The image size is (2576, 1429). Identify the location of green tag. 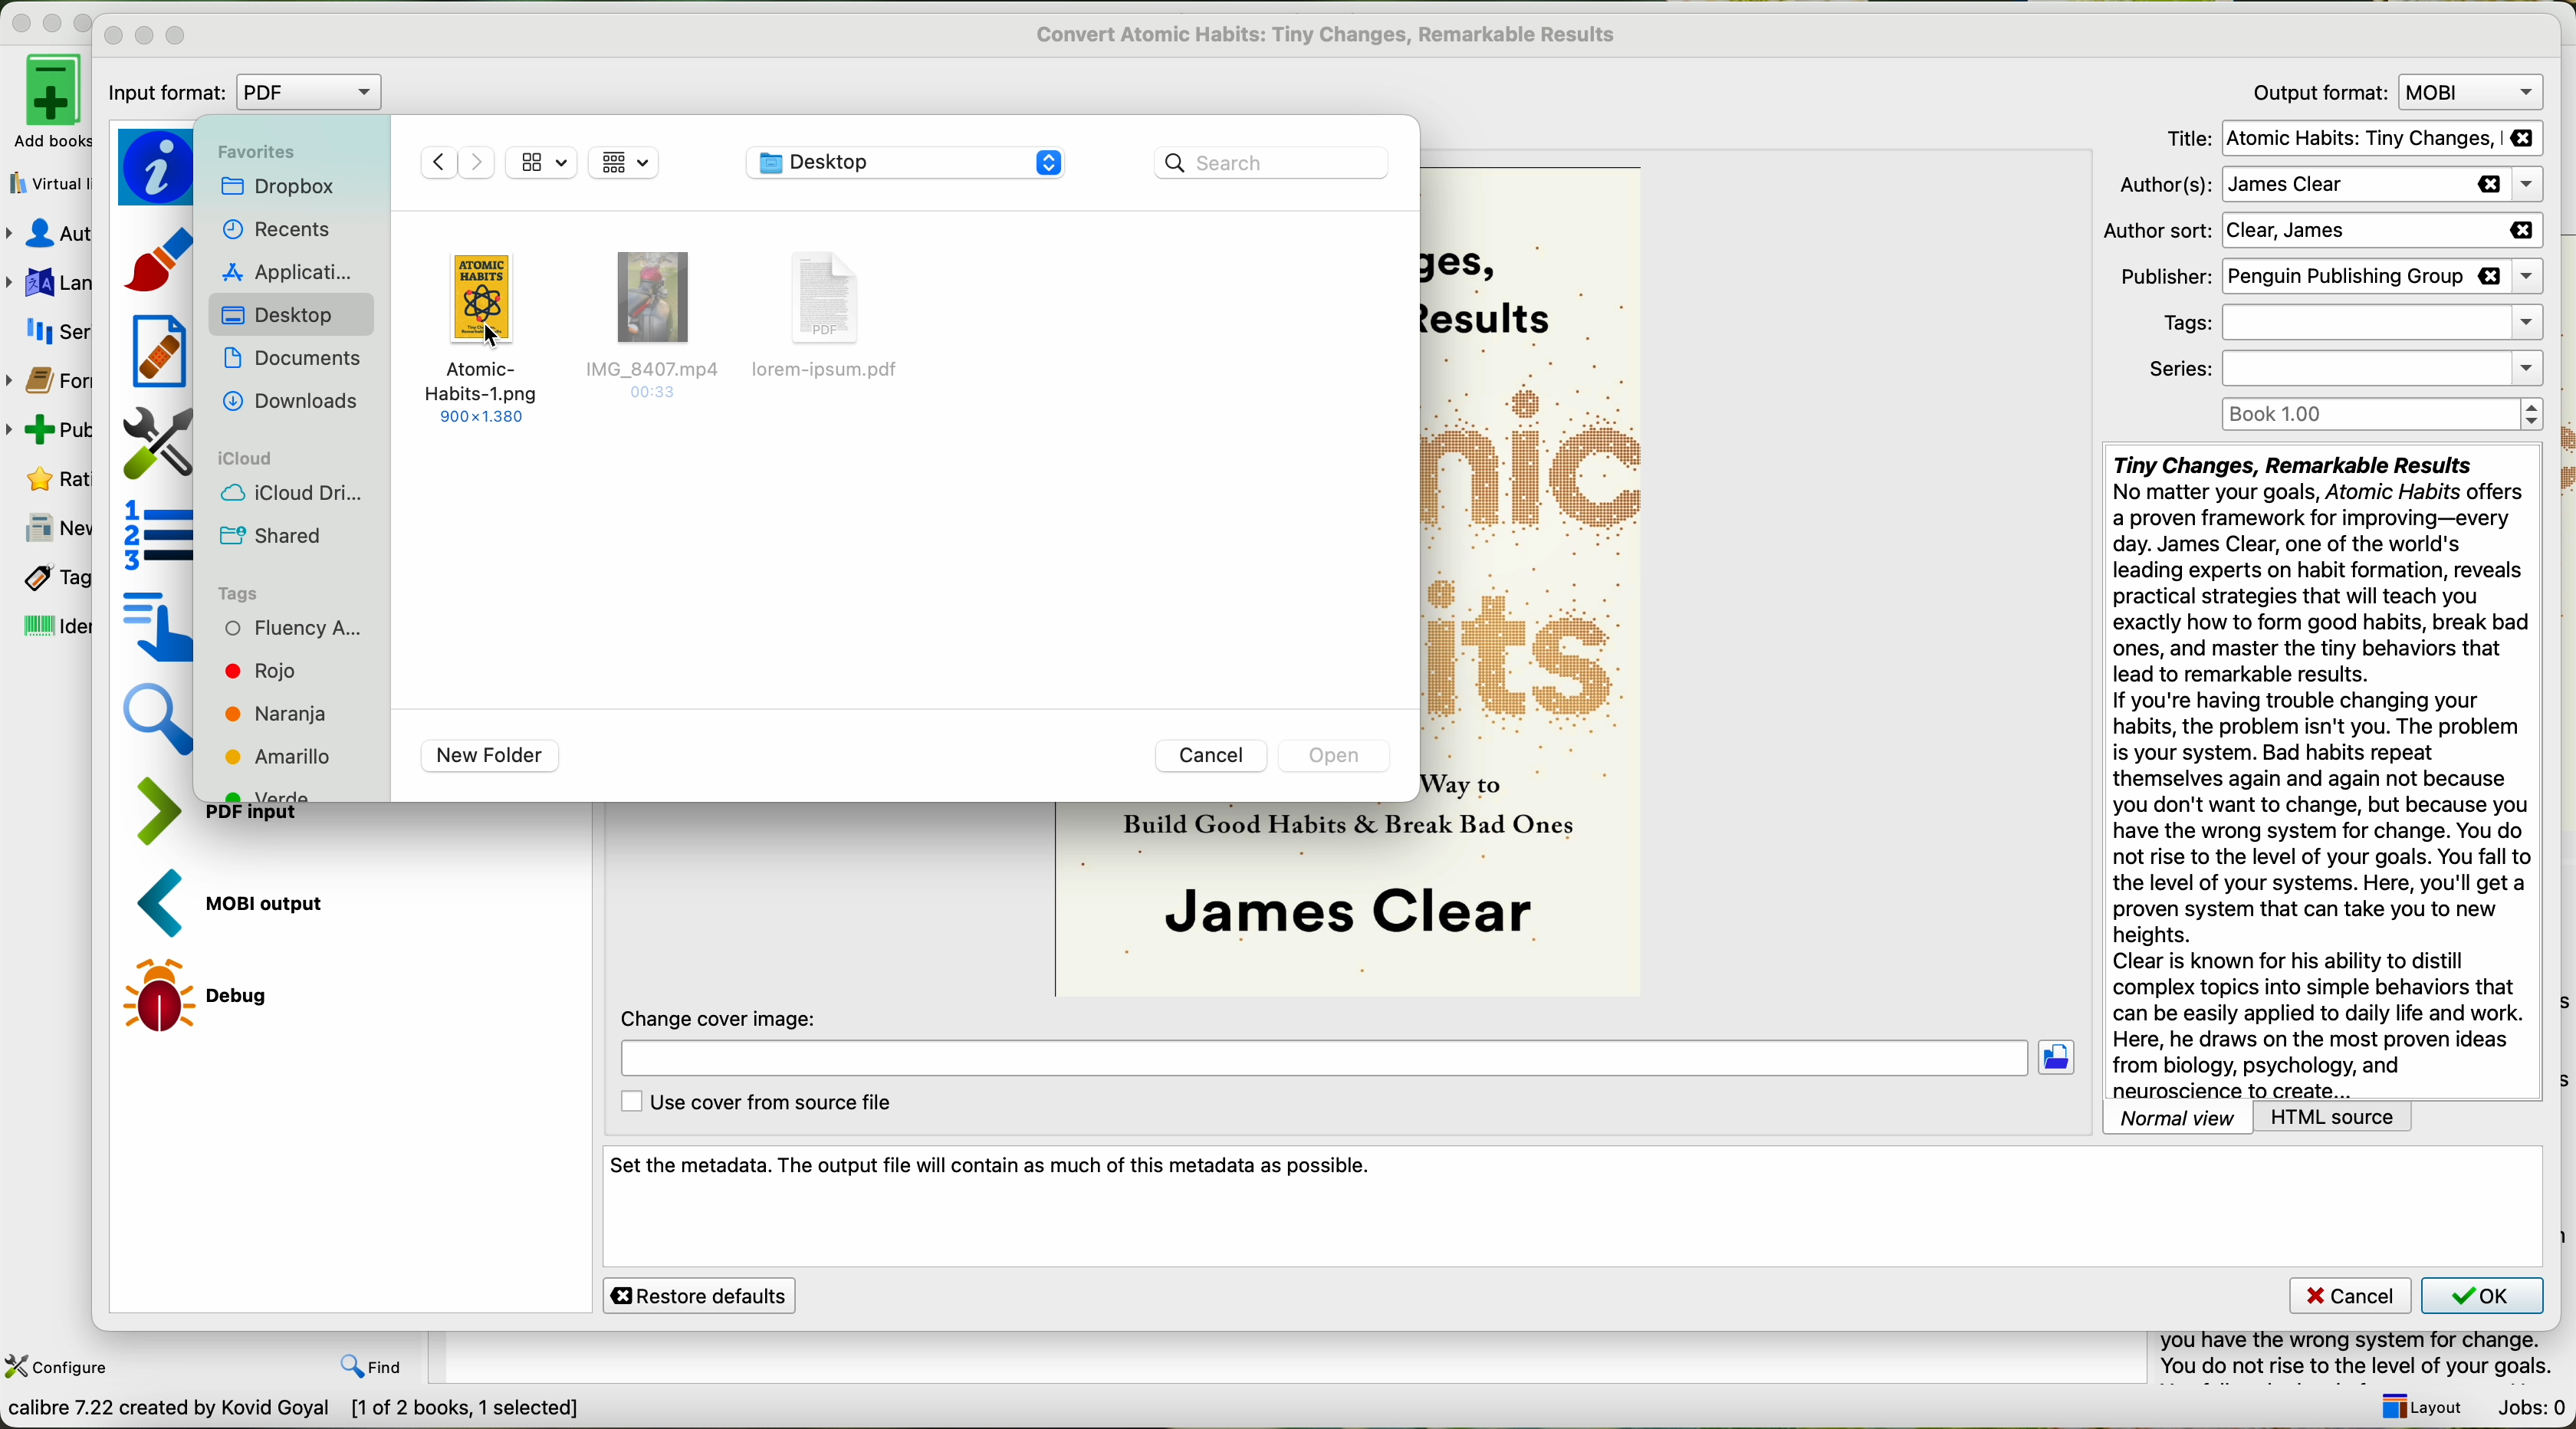
(288, 792).